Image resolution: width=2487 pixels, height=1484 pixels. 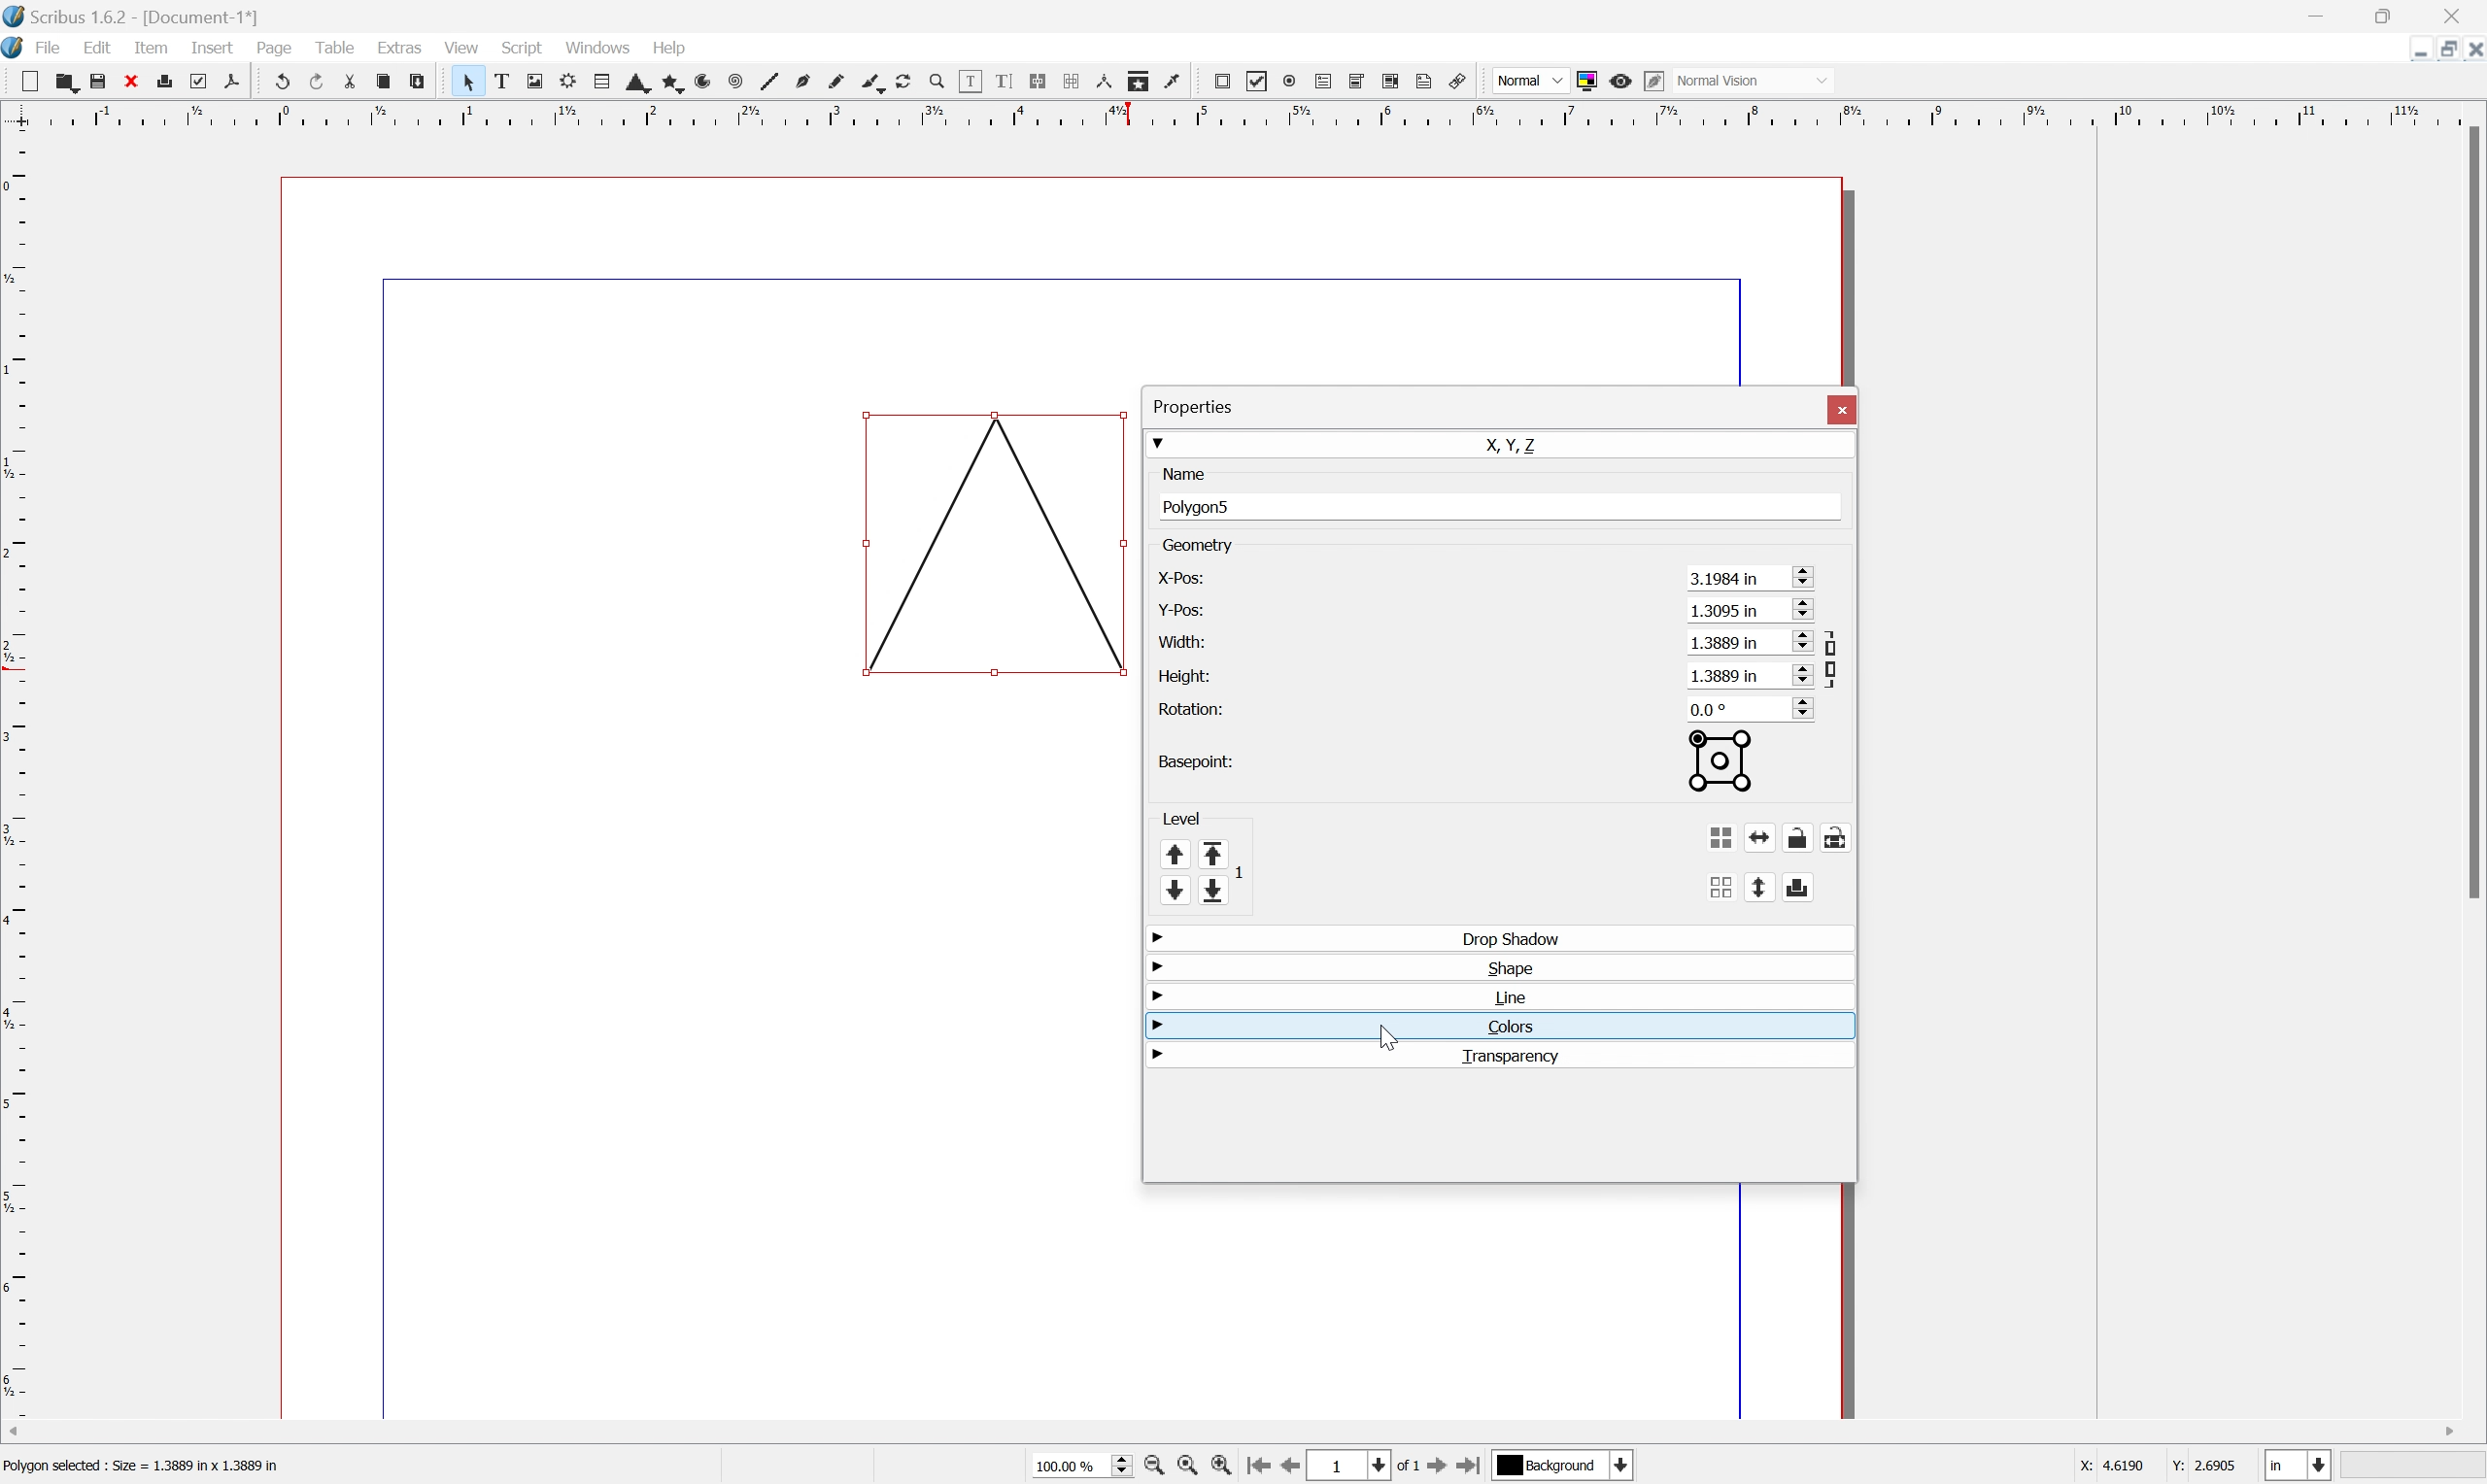 What do you see at coordinates (1799, 640) in the screenshot?
I see `Scroll` at bounding box center [1799, 640].